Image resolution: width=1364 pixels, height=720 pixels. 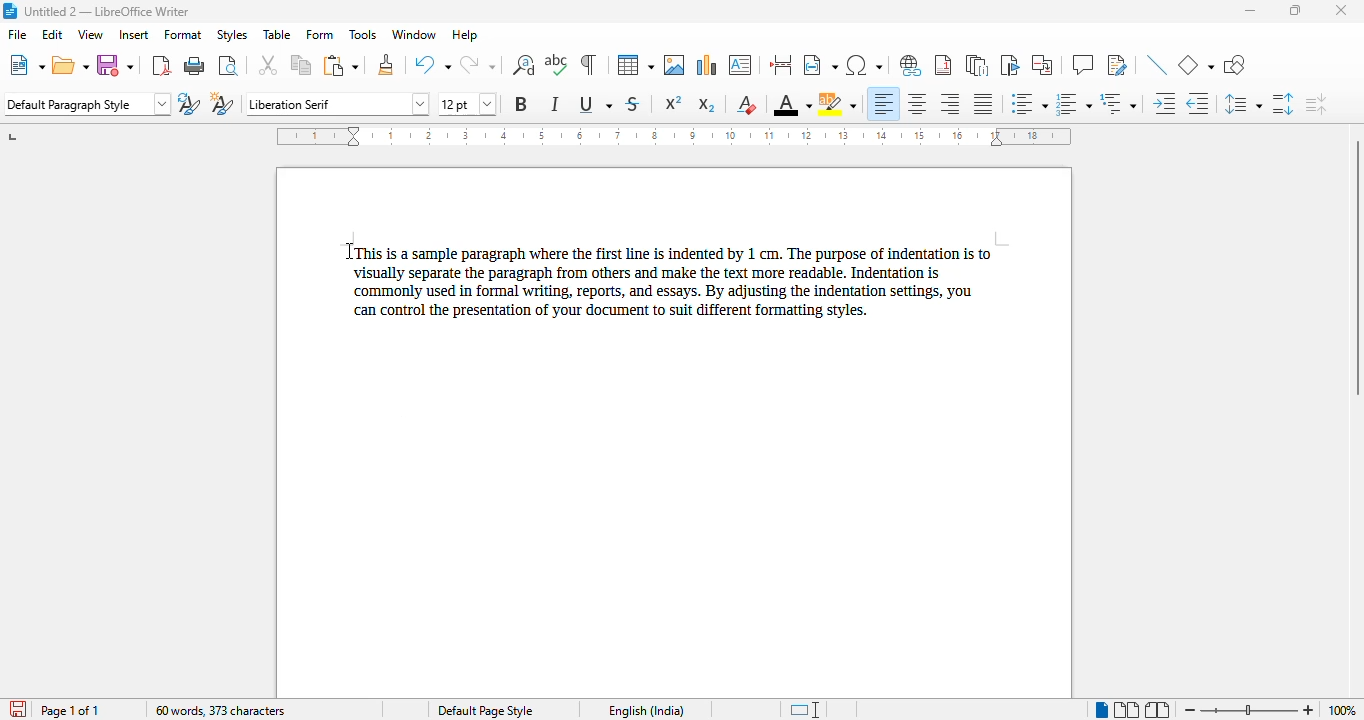 What do you see at coordinates (522, 103) in the screenshot?
I see `bold` at bounding box center [522, 103].